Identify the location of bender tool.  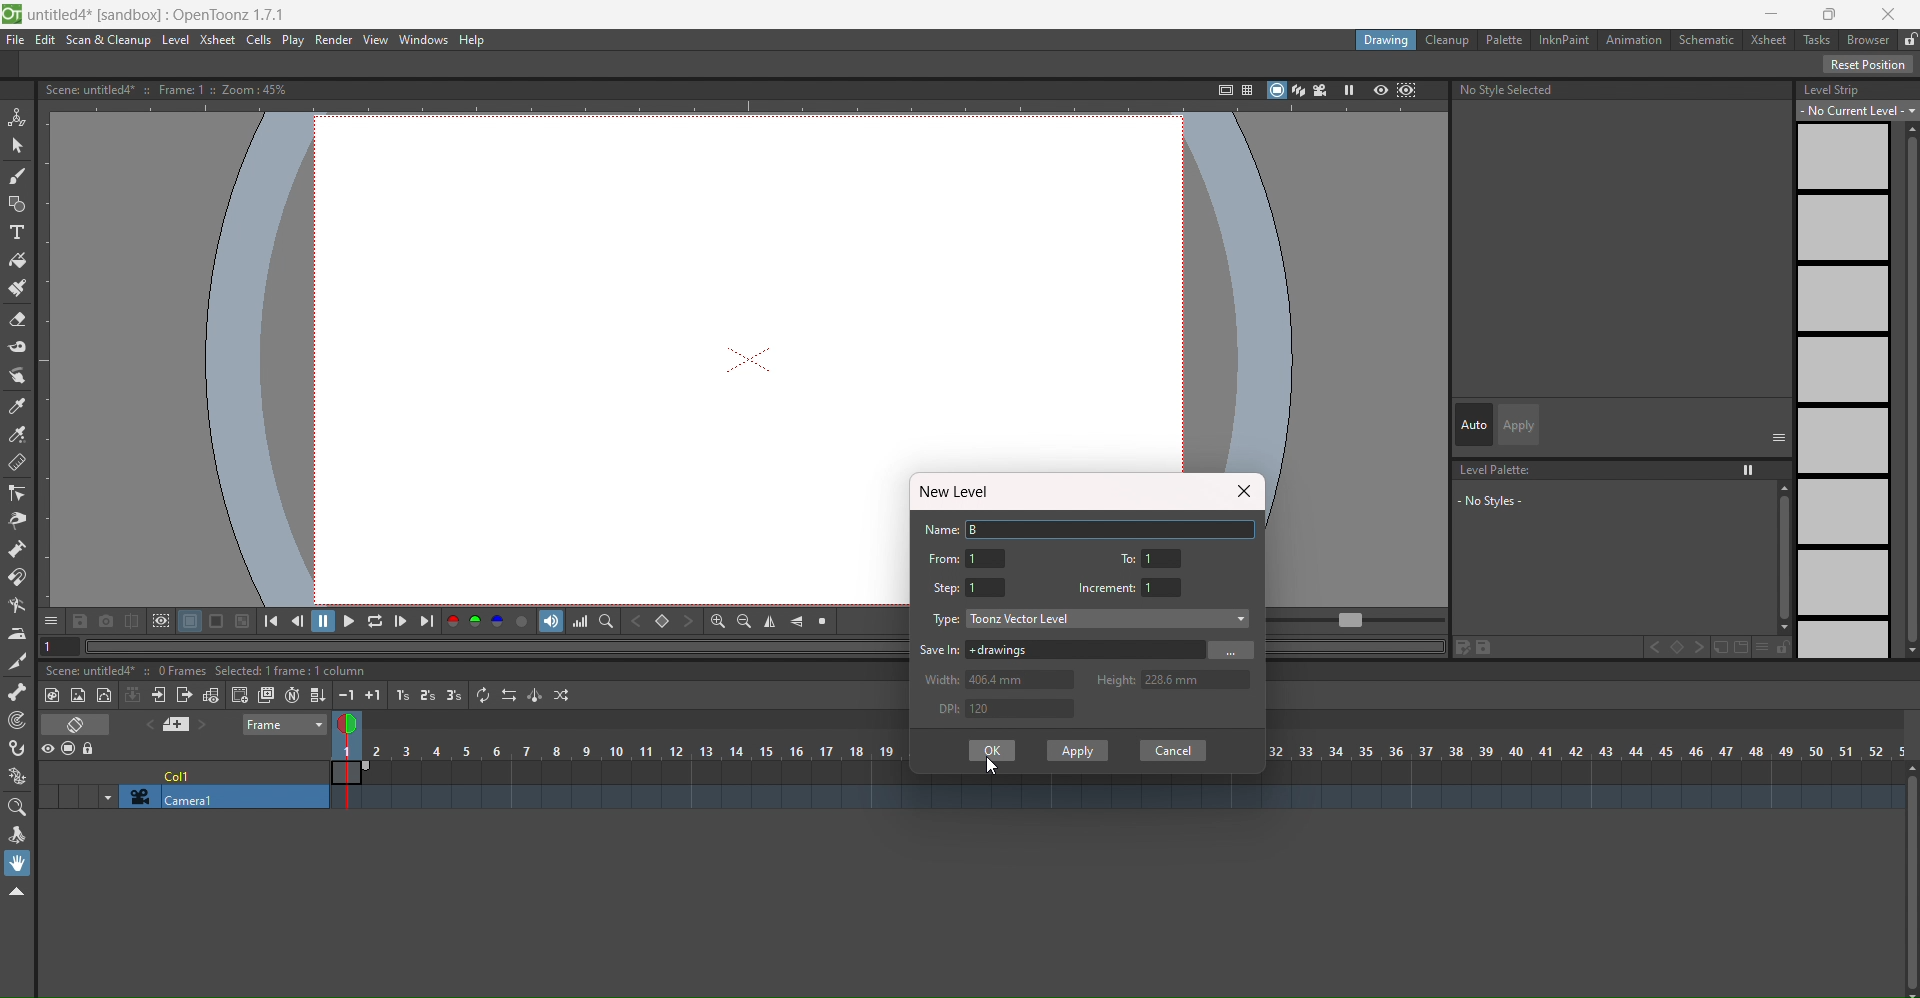
(18, 606).